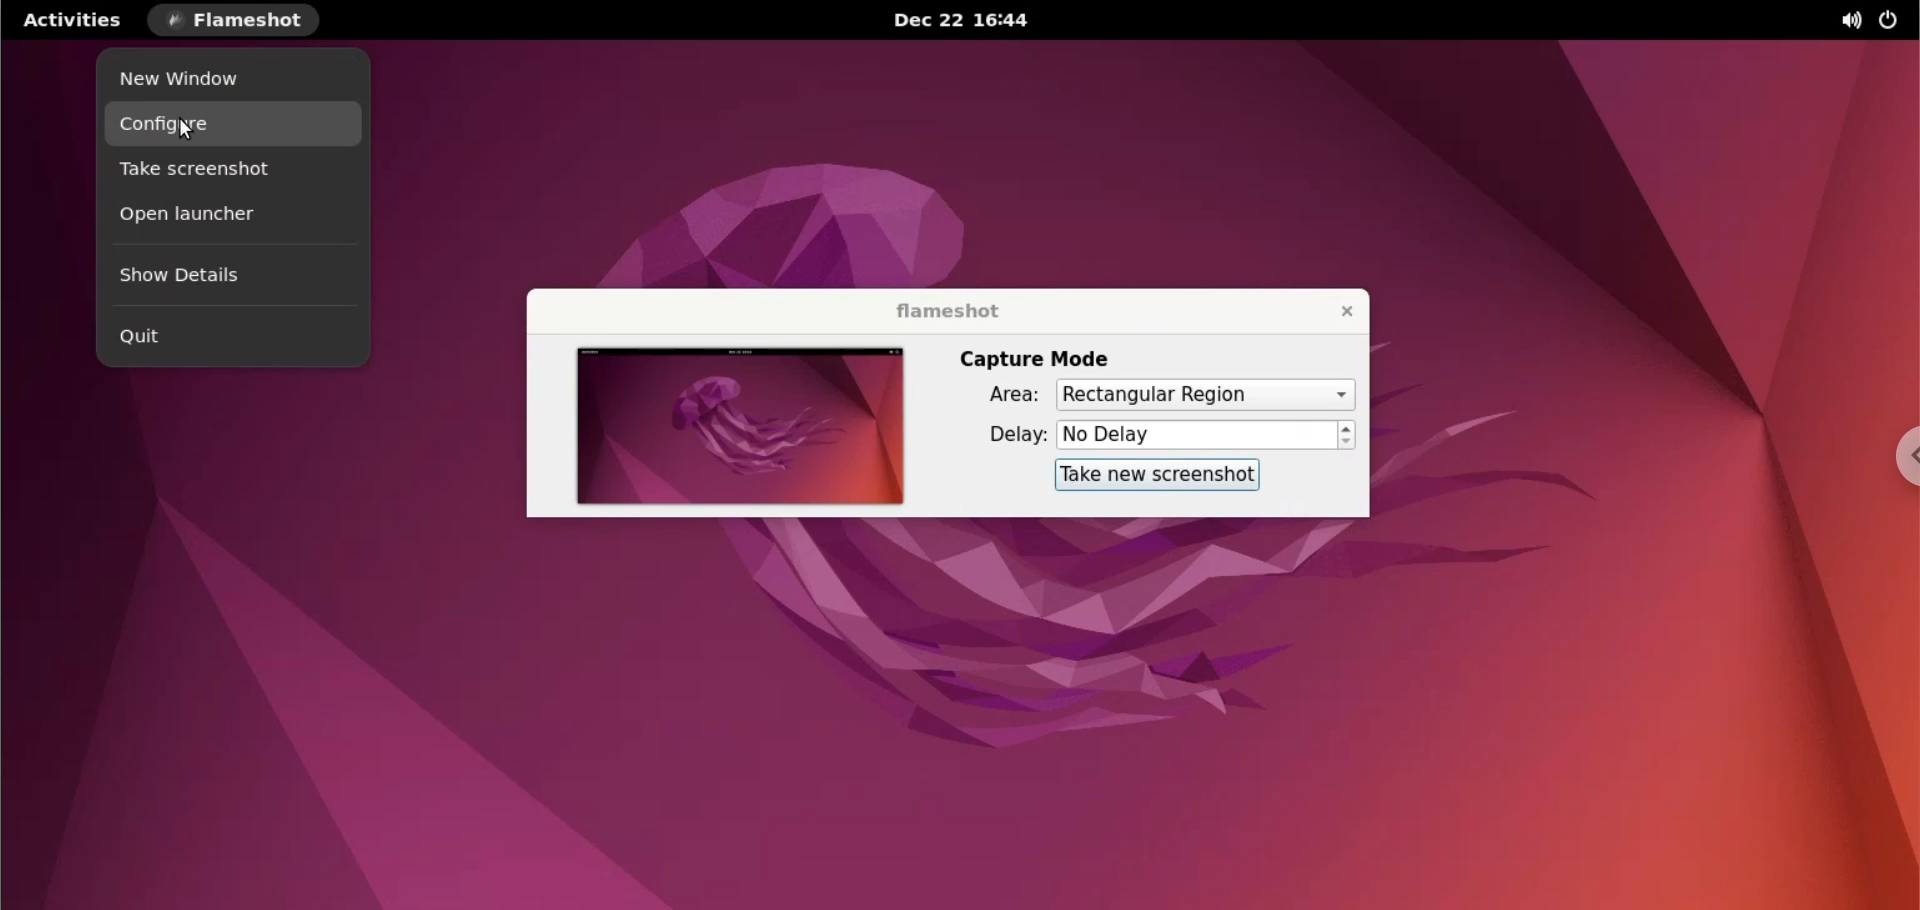 The image size is (1920, 910). Describe the element at coordinates (1892, 21) in the screenshot. I see `power options ` at that location.